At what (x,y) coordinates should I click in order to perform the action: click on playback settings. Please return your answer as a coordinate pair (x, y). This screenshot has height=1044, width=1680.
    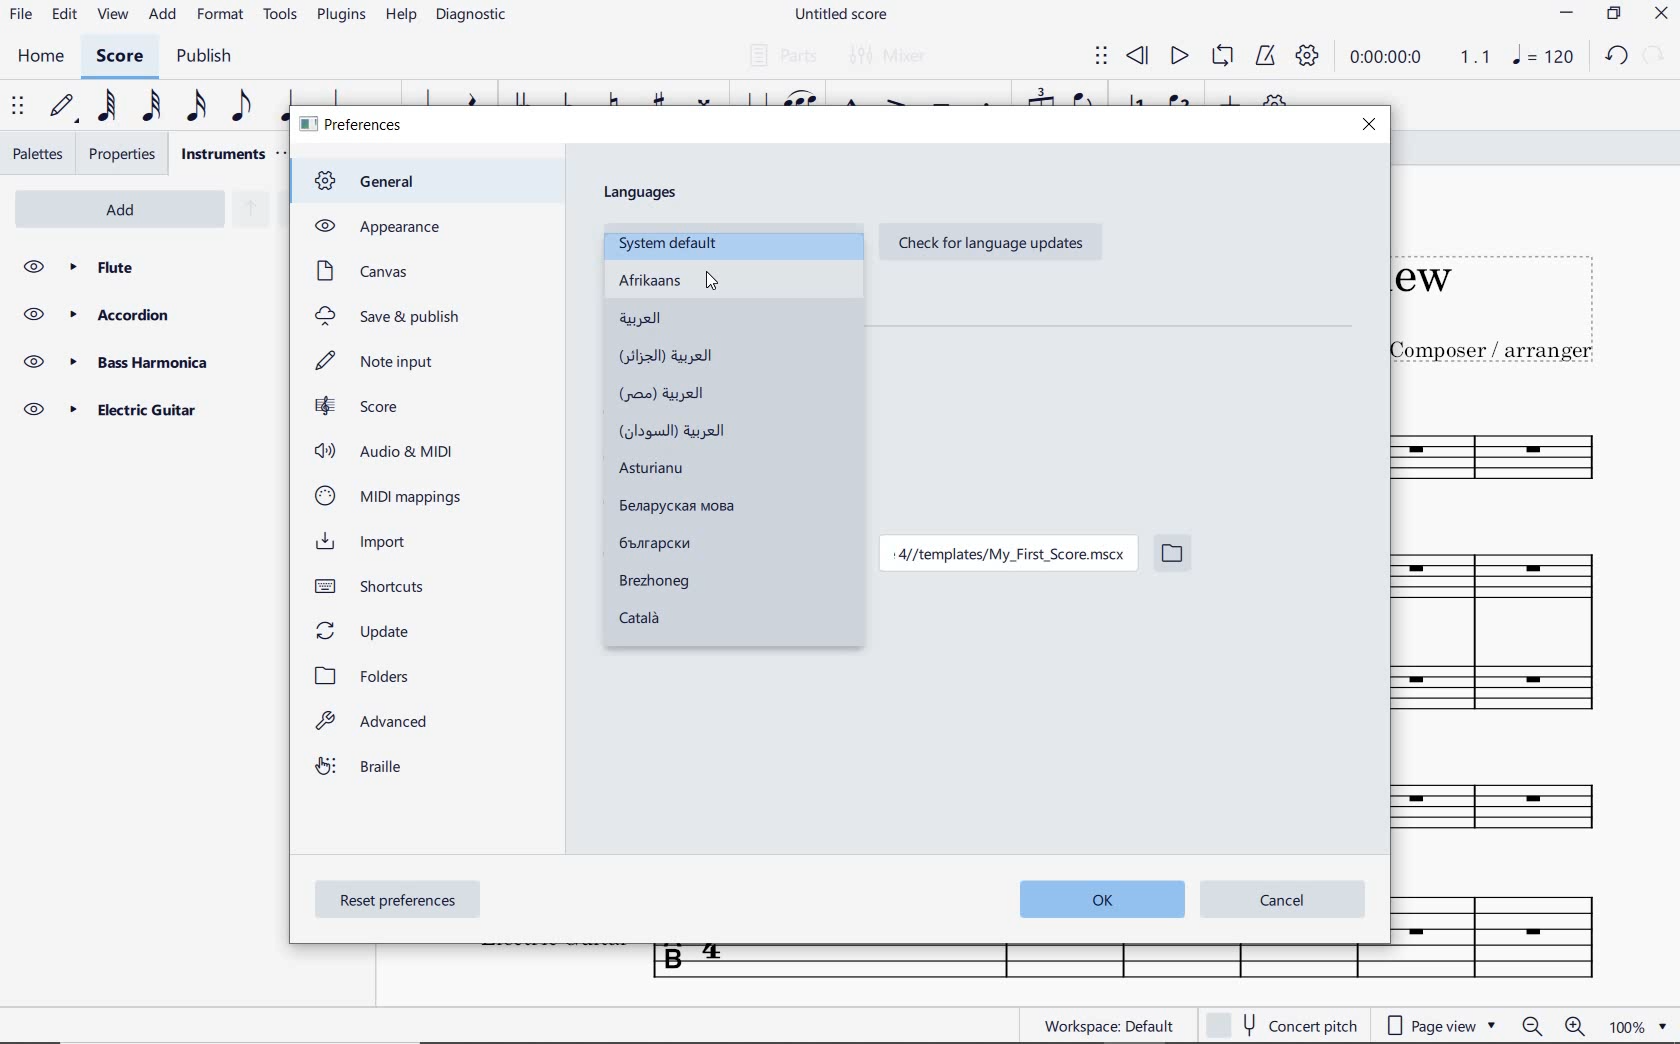
    Looking at the image, I should click on (1309, 60).